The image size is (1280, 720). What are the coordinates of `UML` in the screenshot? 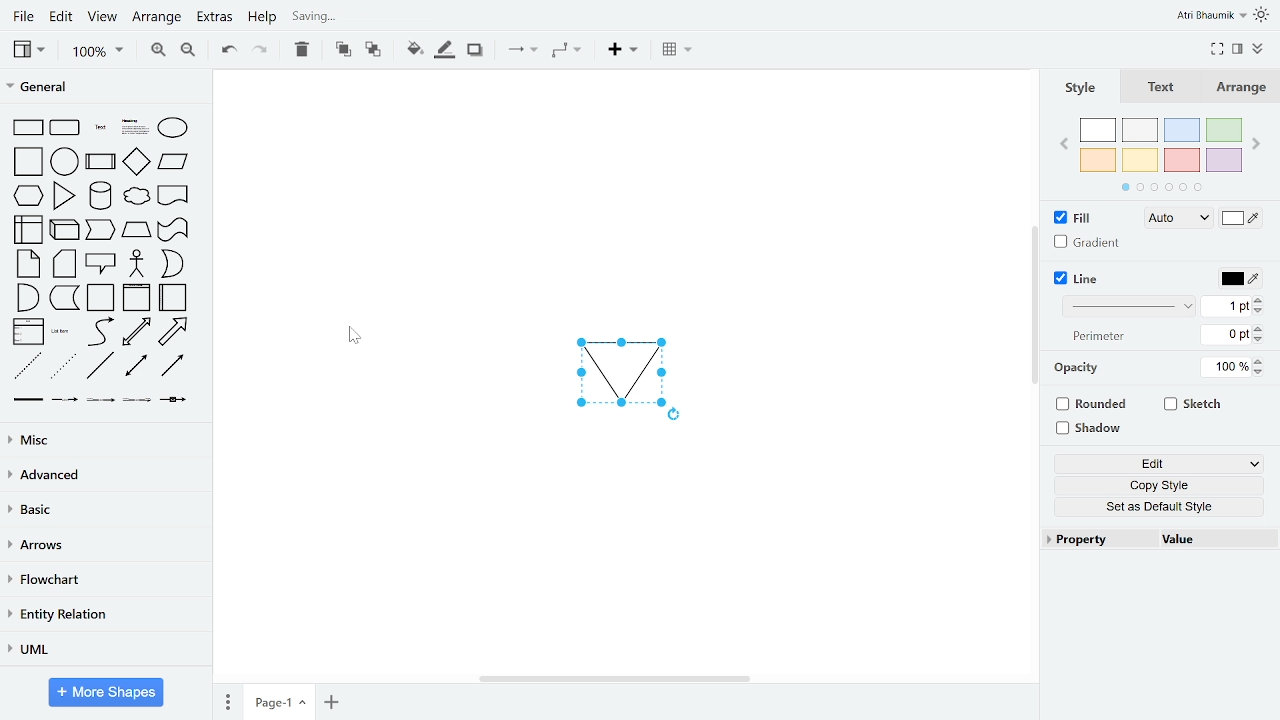 It's located at (101, 648).